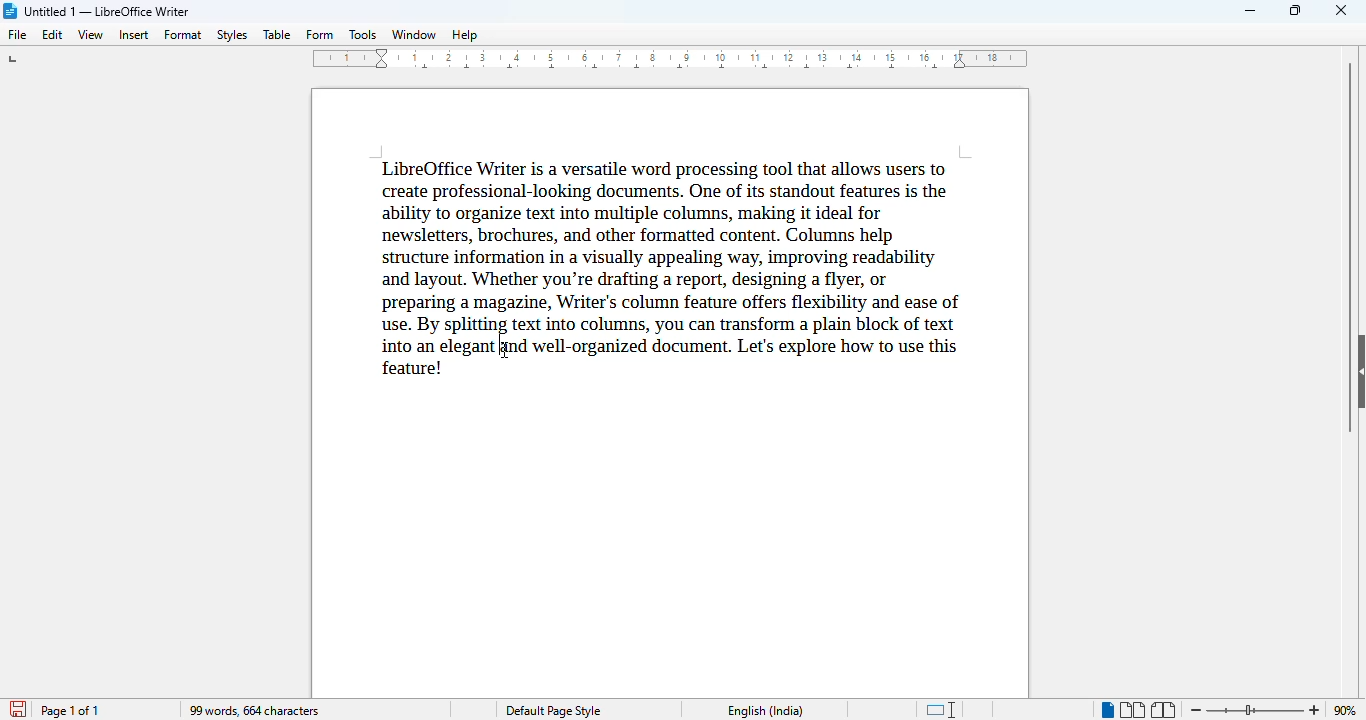 The height and width of the screenshot is (720, 1366). Describe the element at coordinates (1315, 710) in the screenshot. I see `zoom in` at that location.